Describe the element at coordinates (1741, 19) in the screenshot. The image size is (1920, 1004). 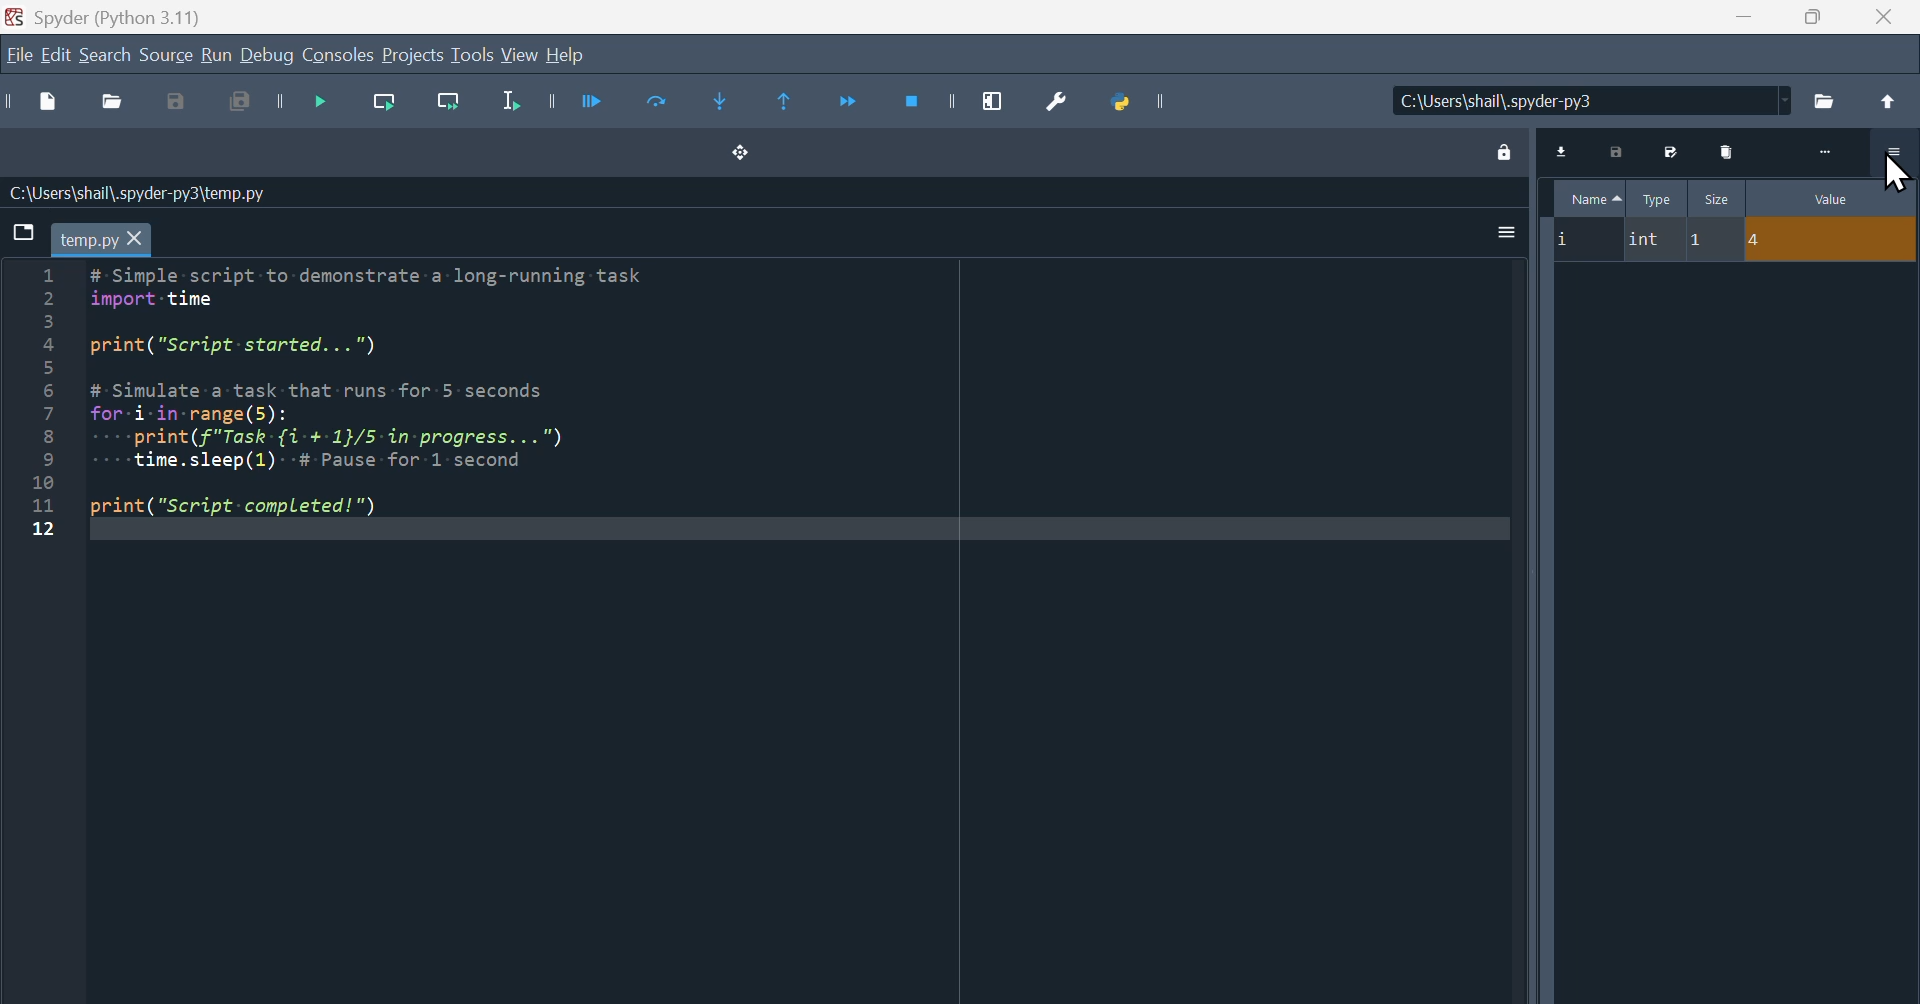
I see `minimize` at that location.